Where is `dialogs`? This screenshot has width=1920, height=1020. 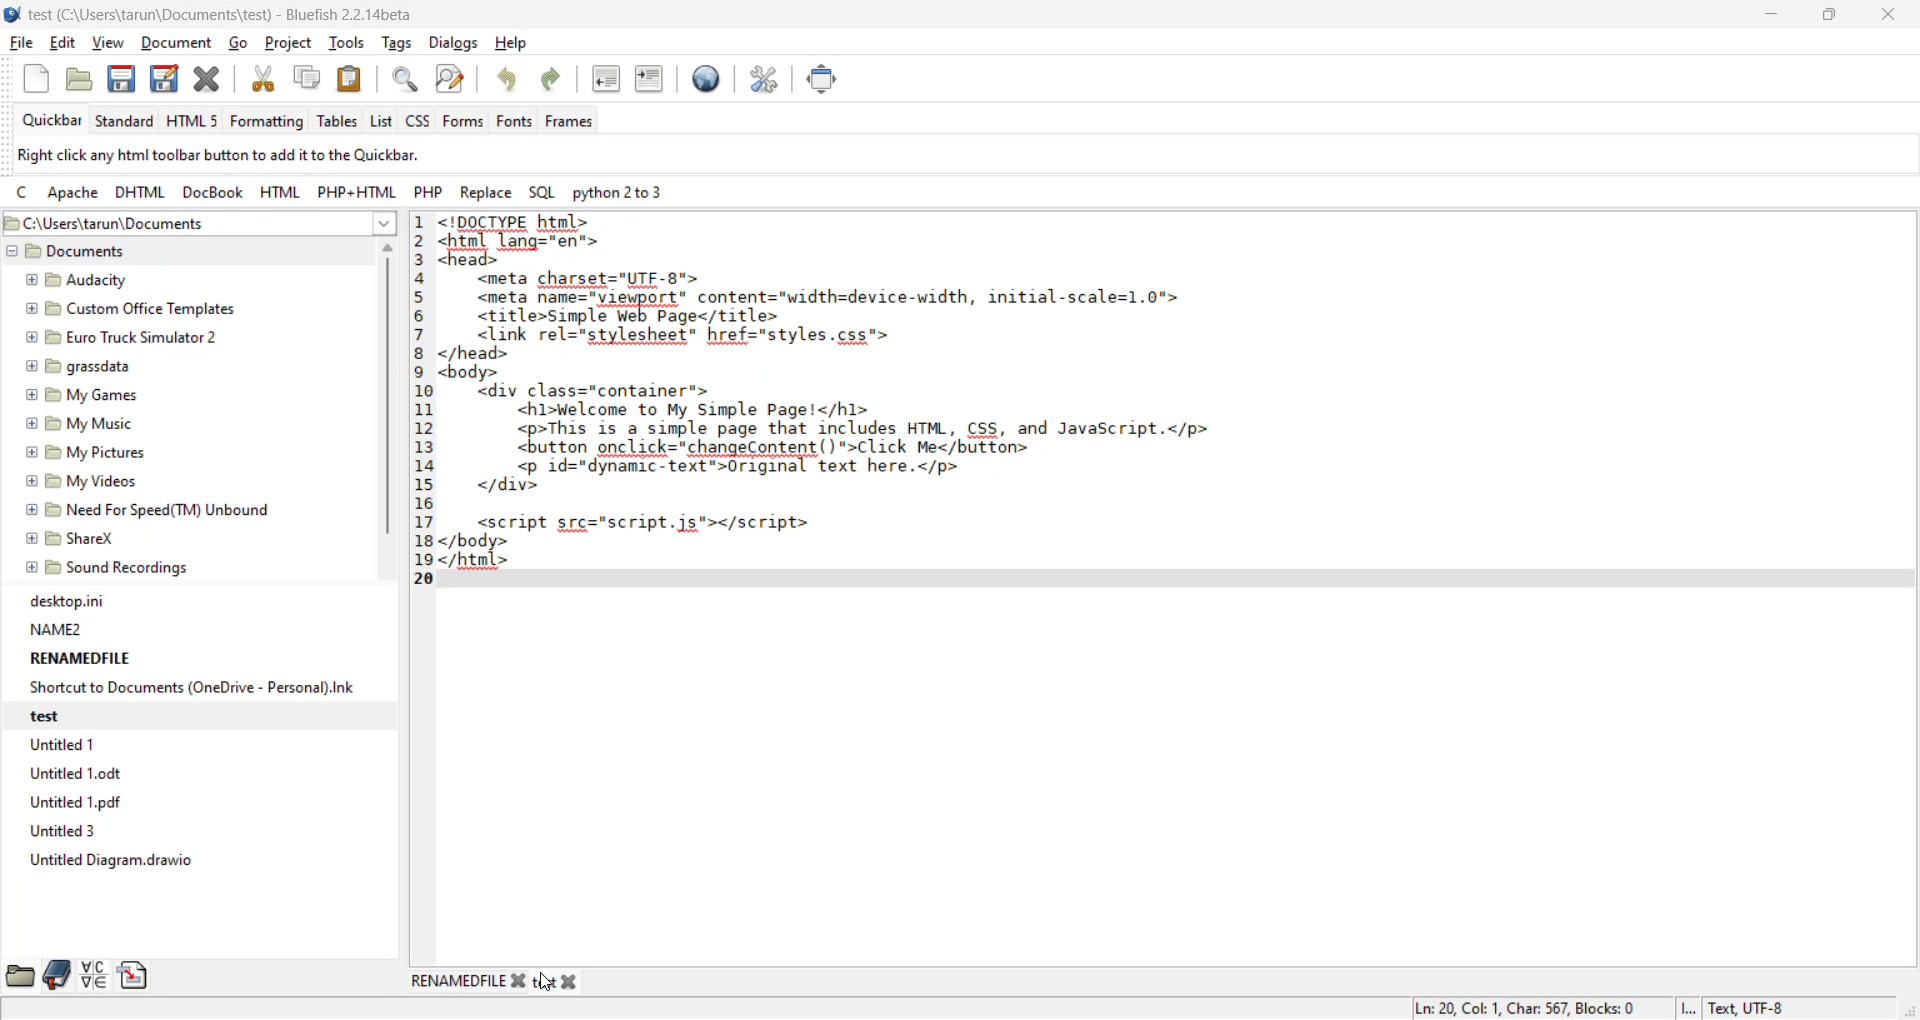 dialogs is located at coordinates (459, 44).